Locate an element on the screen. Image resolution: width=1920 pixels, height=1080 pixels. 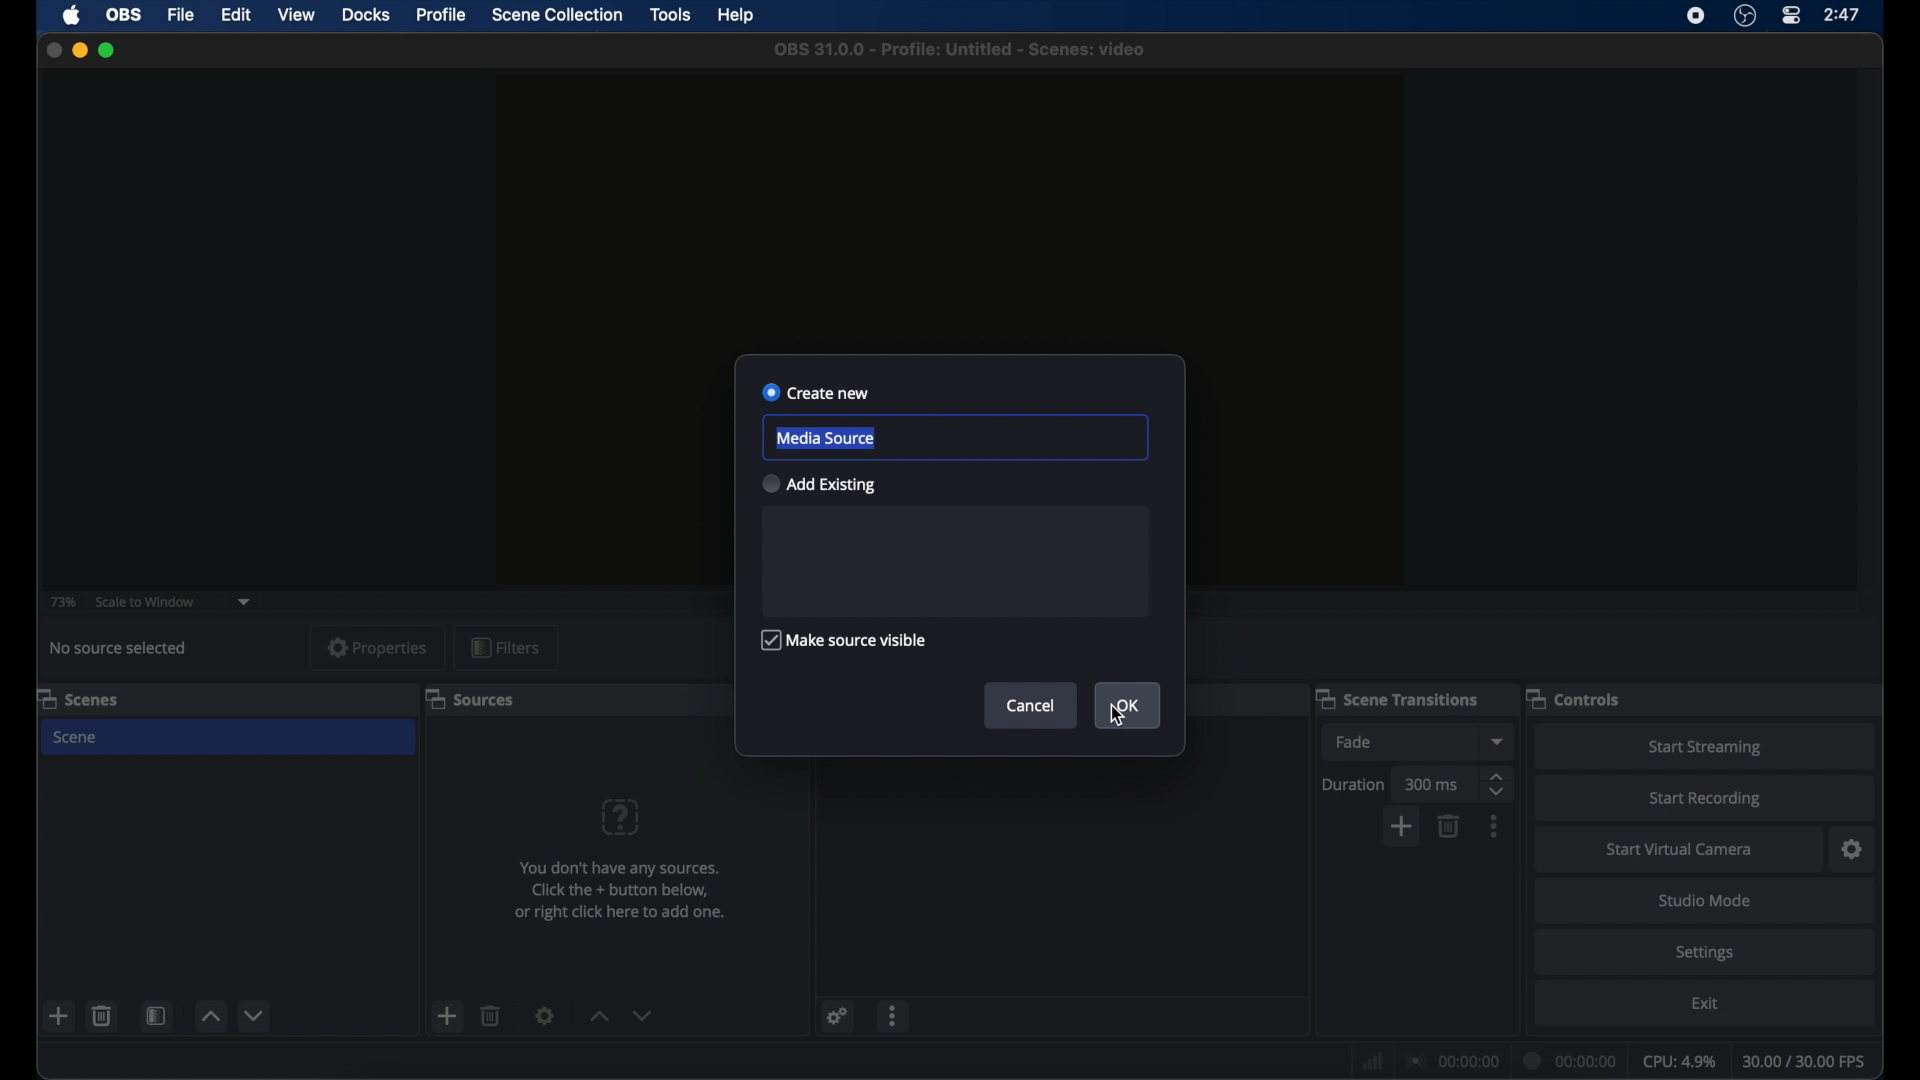
help is located at coordinates (737, 16).